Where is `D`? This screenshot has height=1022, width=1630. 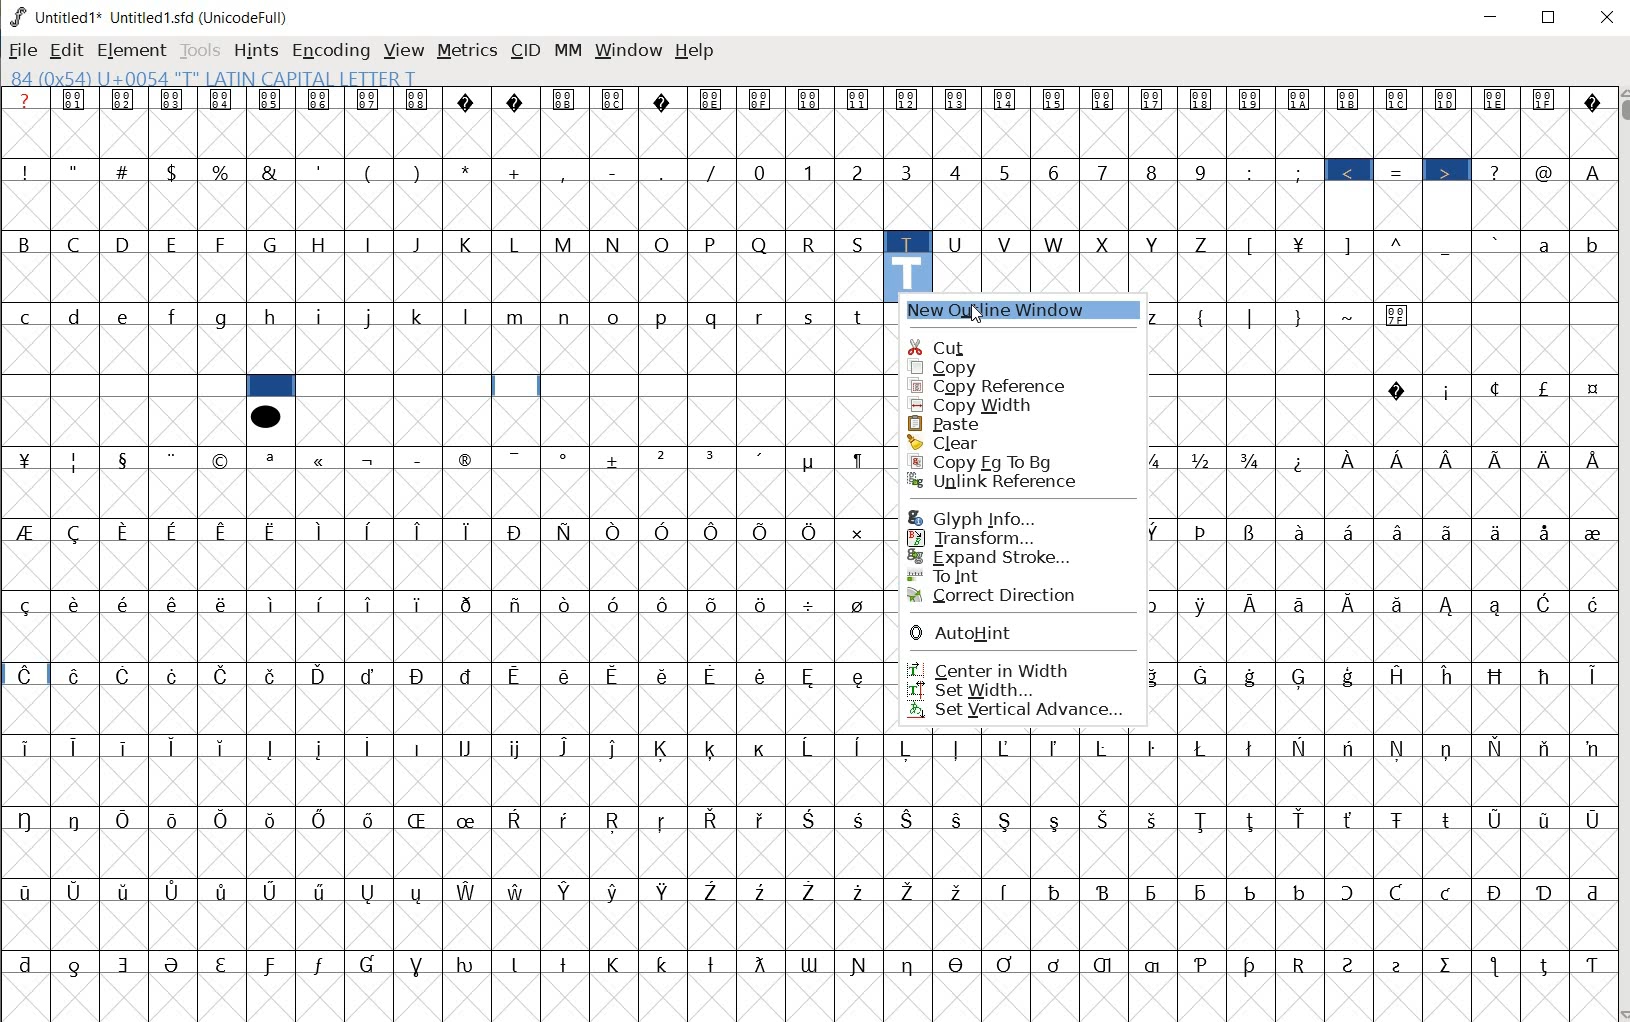
D is located at coordinates (127, 245).